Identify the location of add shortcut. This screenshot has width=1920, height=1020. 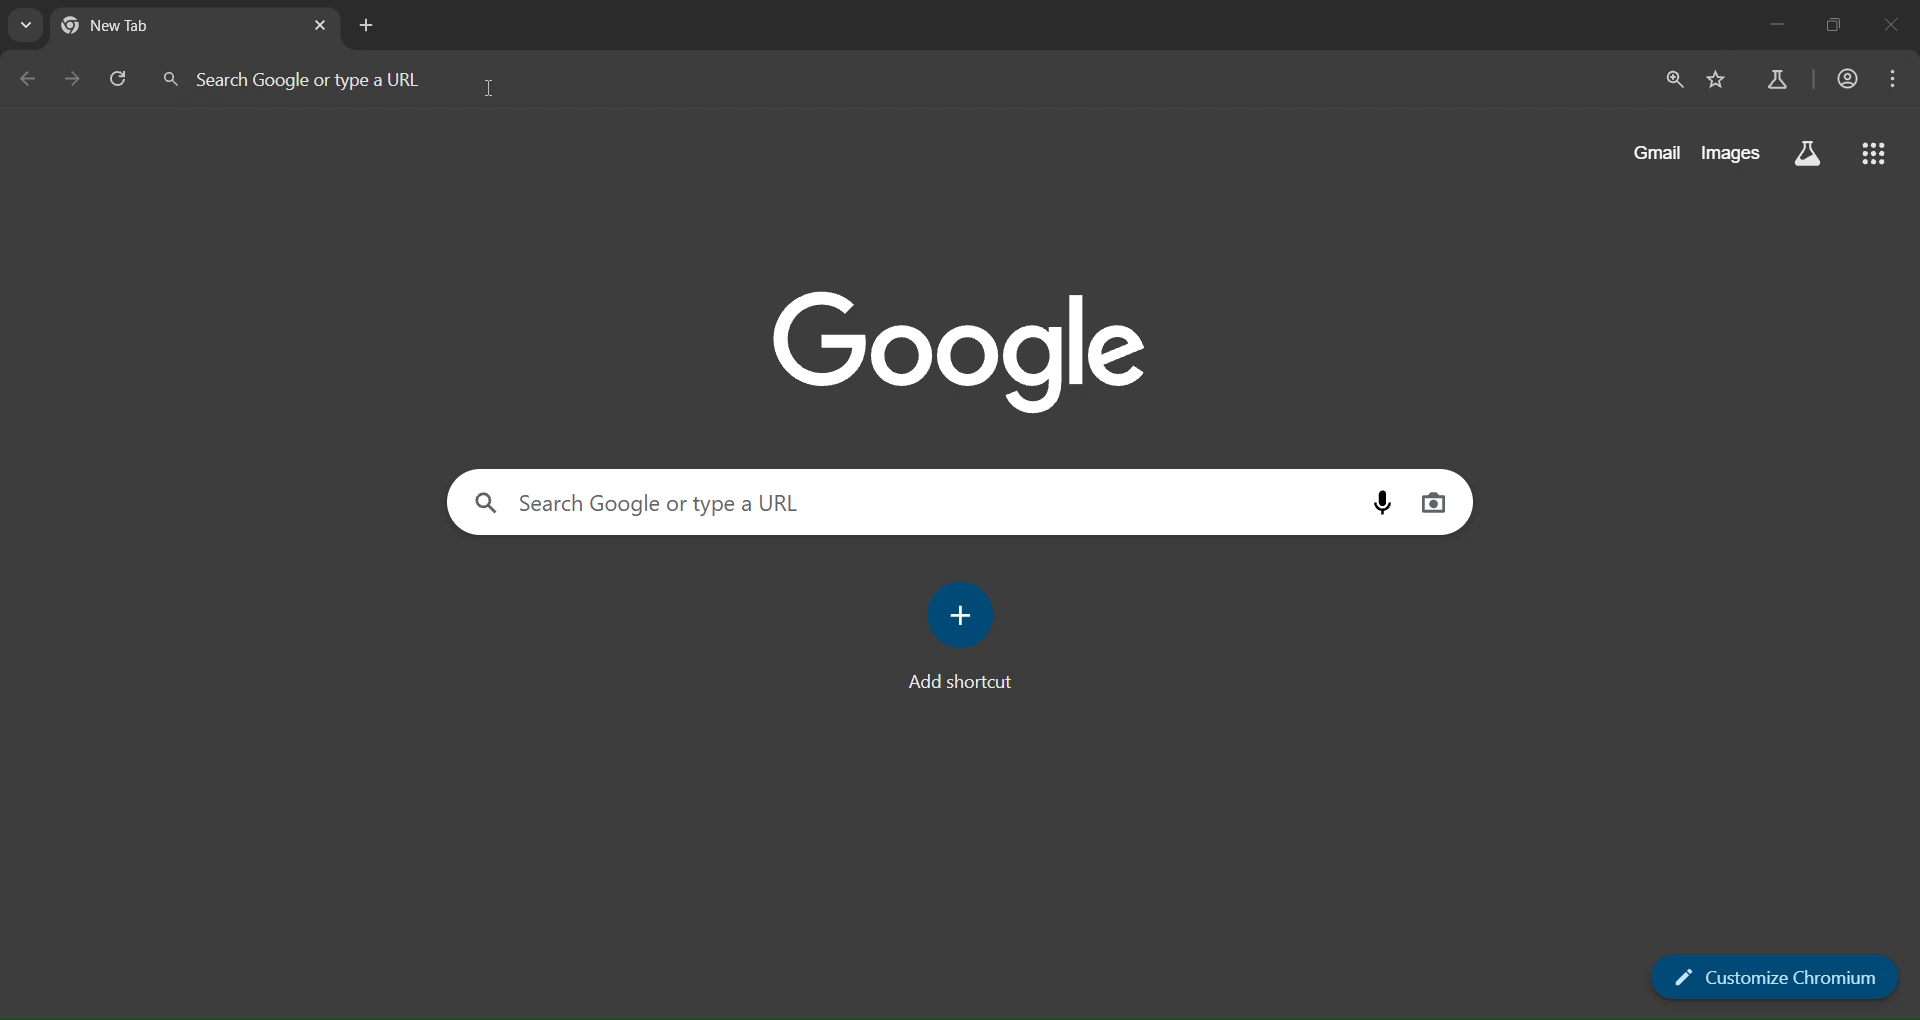
(958, 636).